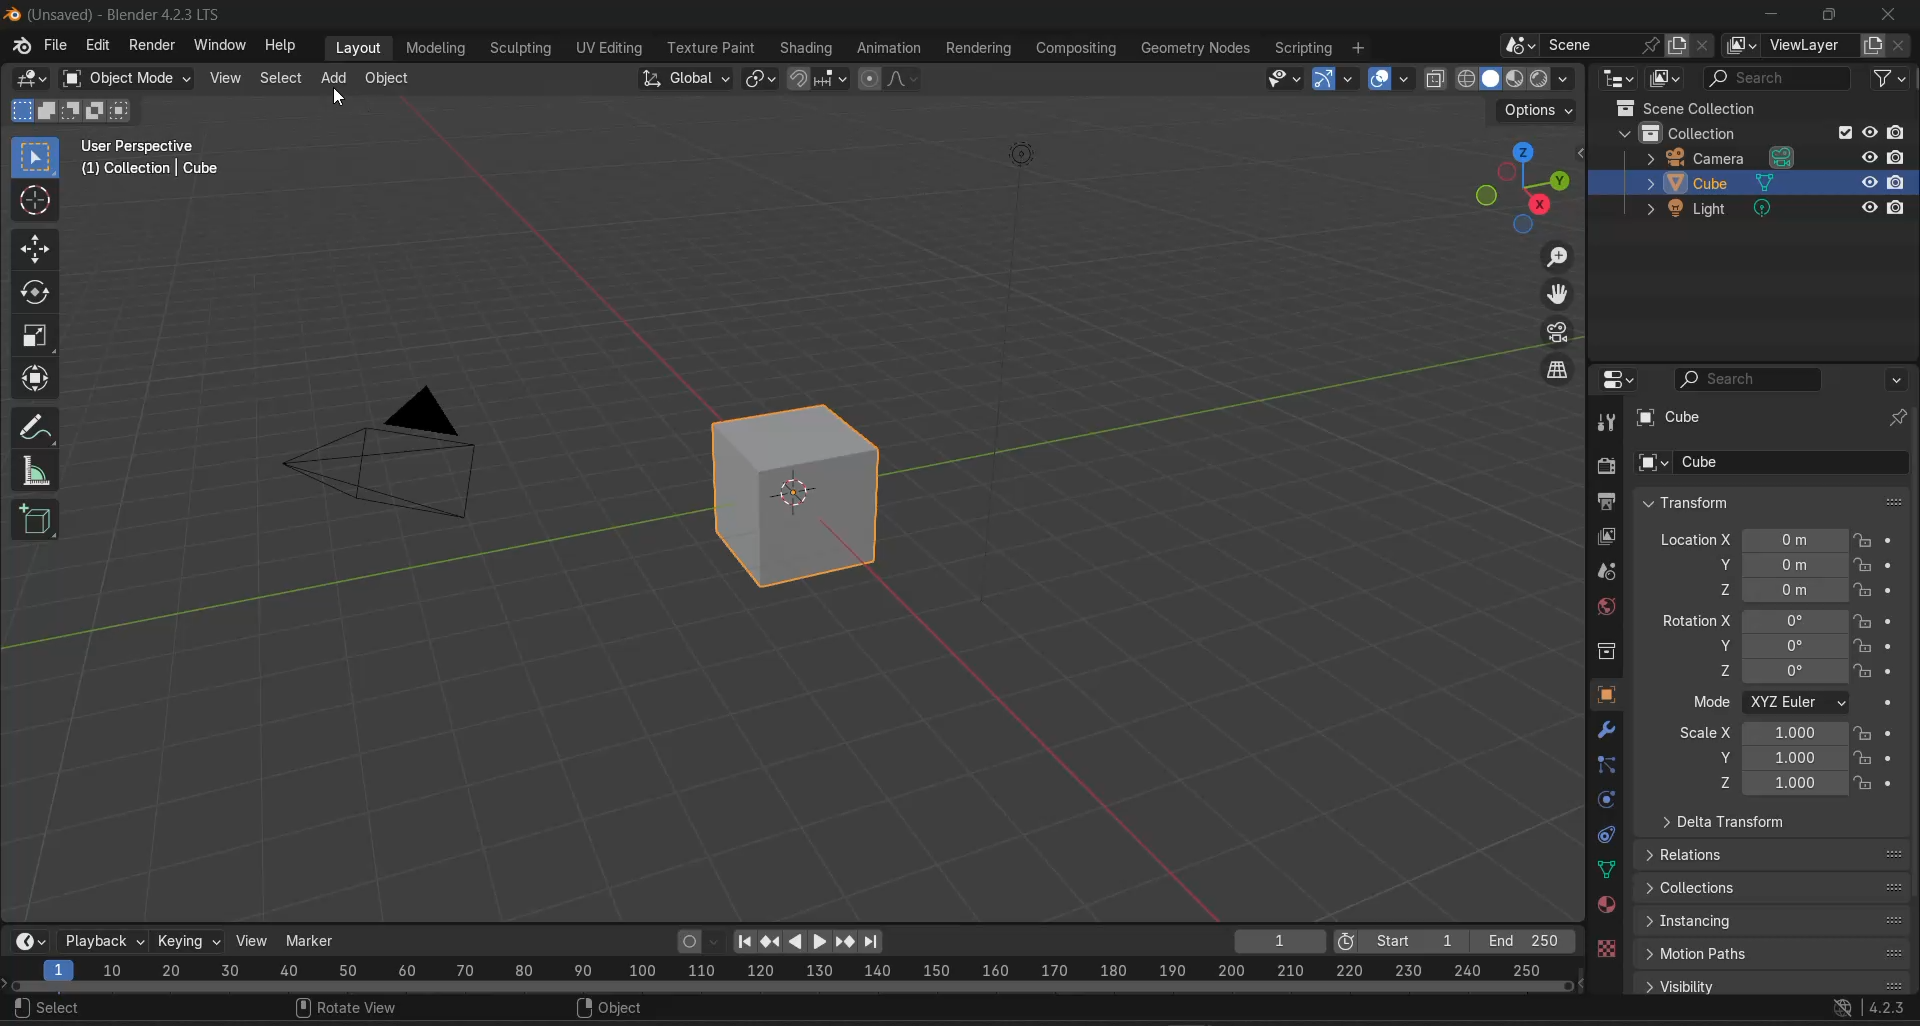 The height and width of the screenshot is (1026, 1920). Describe the element at coordinates (1604, 870) in the screenshot. I see `data` at that location.